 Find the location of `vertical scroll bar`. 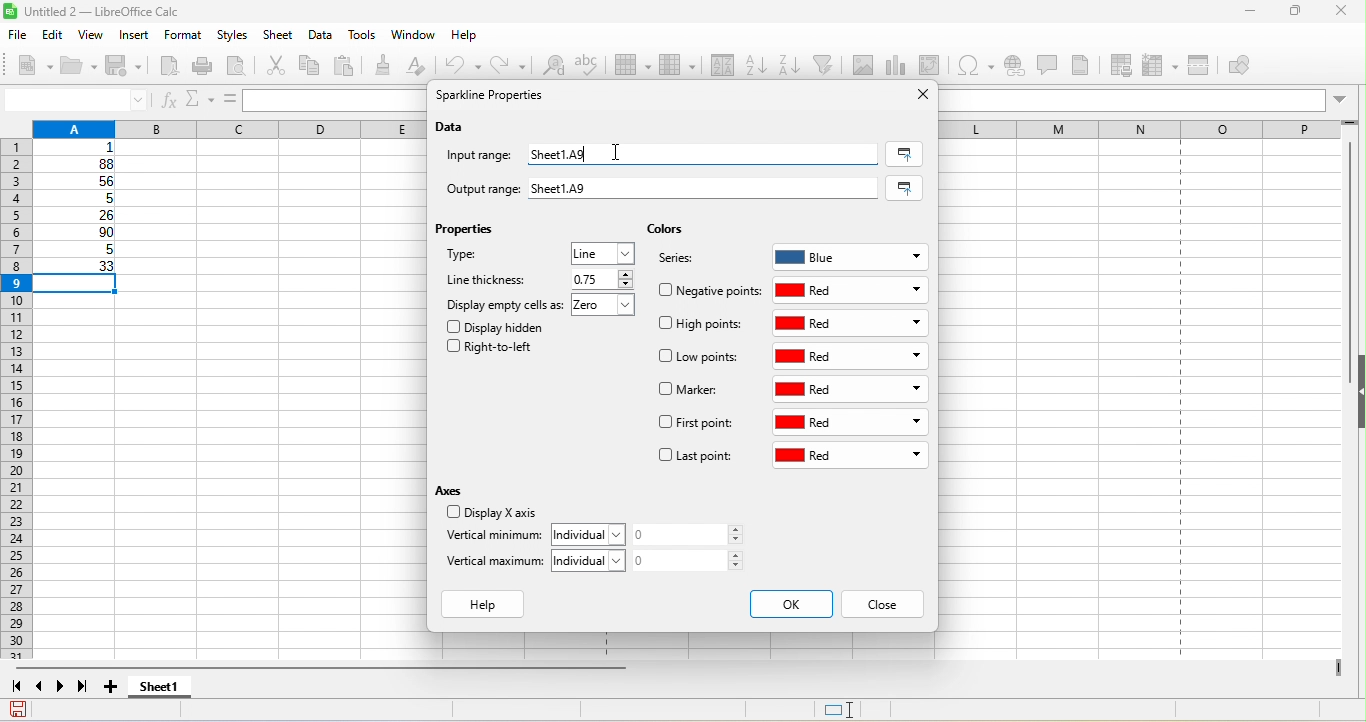

vertical scroll bar is located at coordinates (1346, 262).